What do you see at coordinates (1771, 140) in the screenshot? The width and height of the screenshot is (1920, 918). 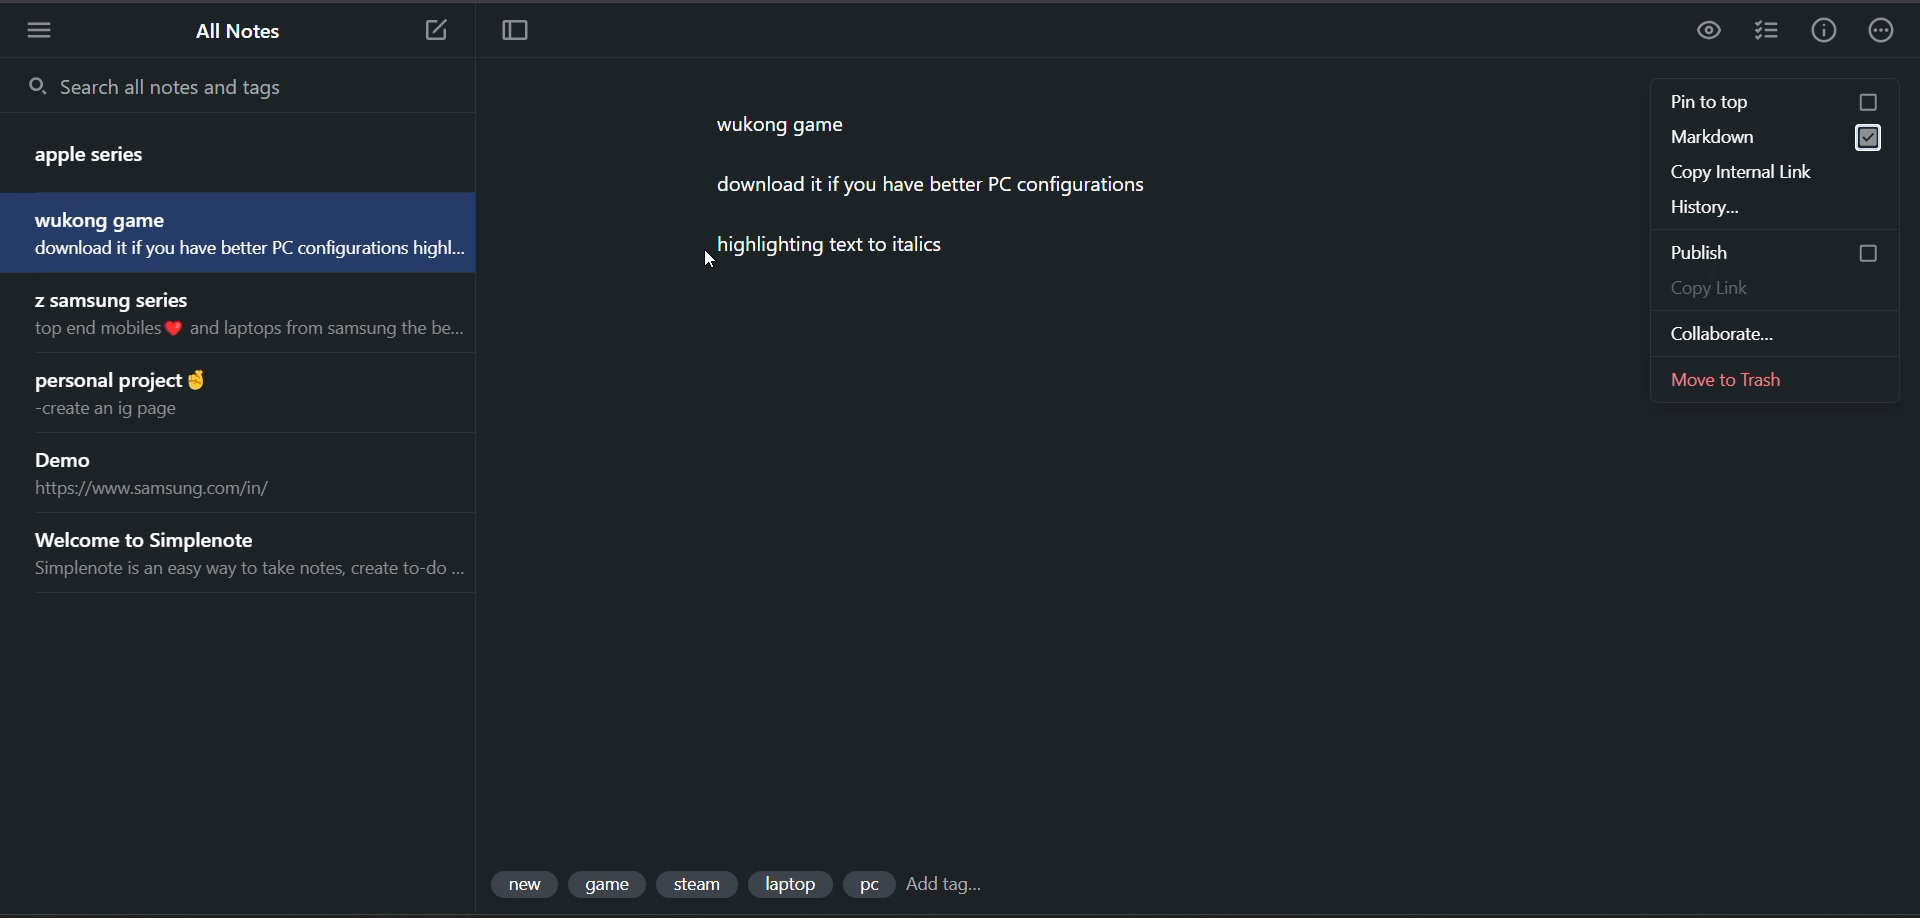 I see `markdown enabled` at bounding box center [1771, 140].